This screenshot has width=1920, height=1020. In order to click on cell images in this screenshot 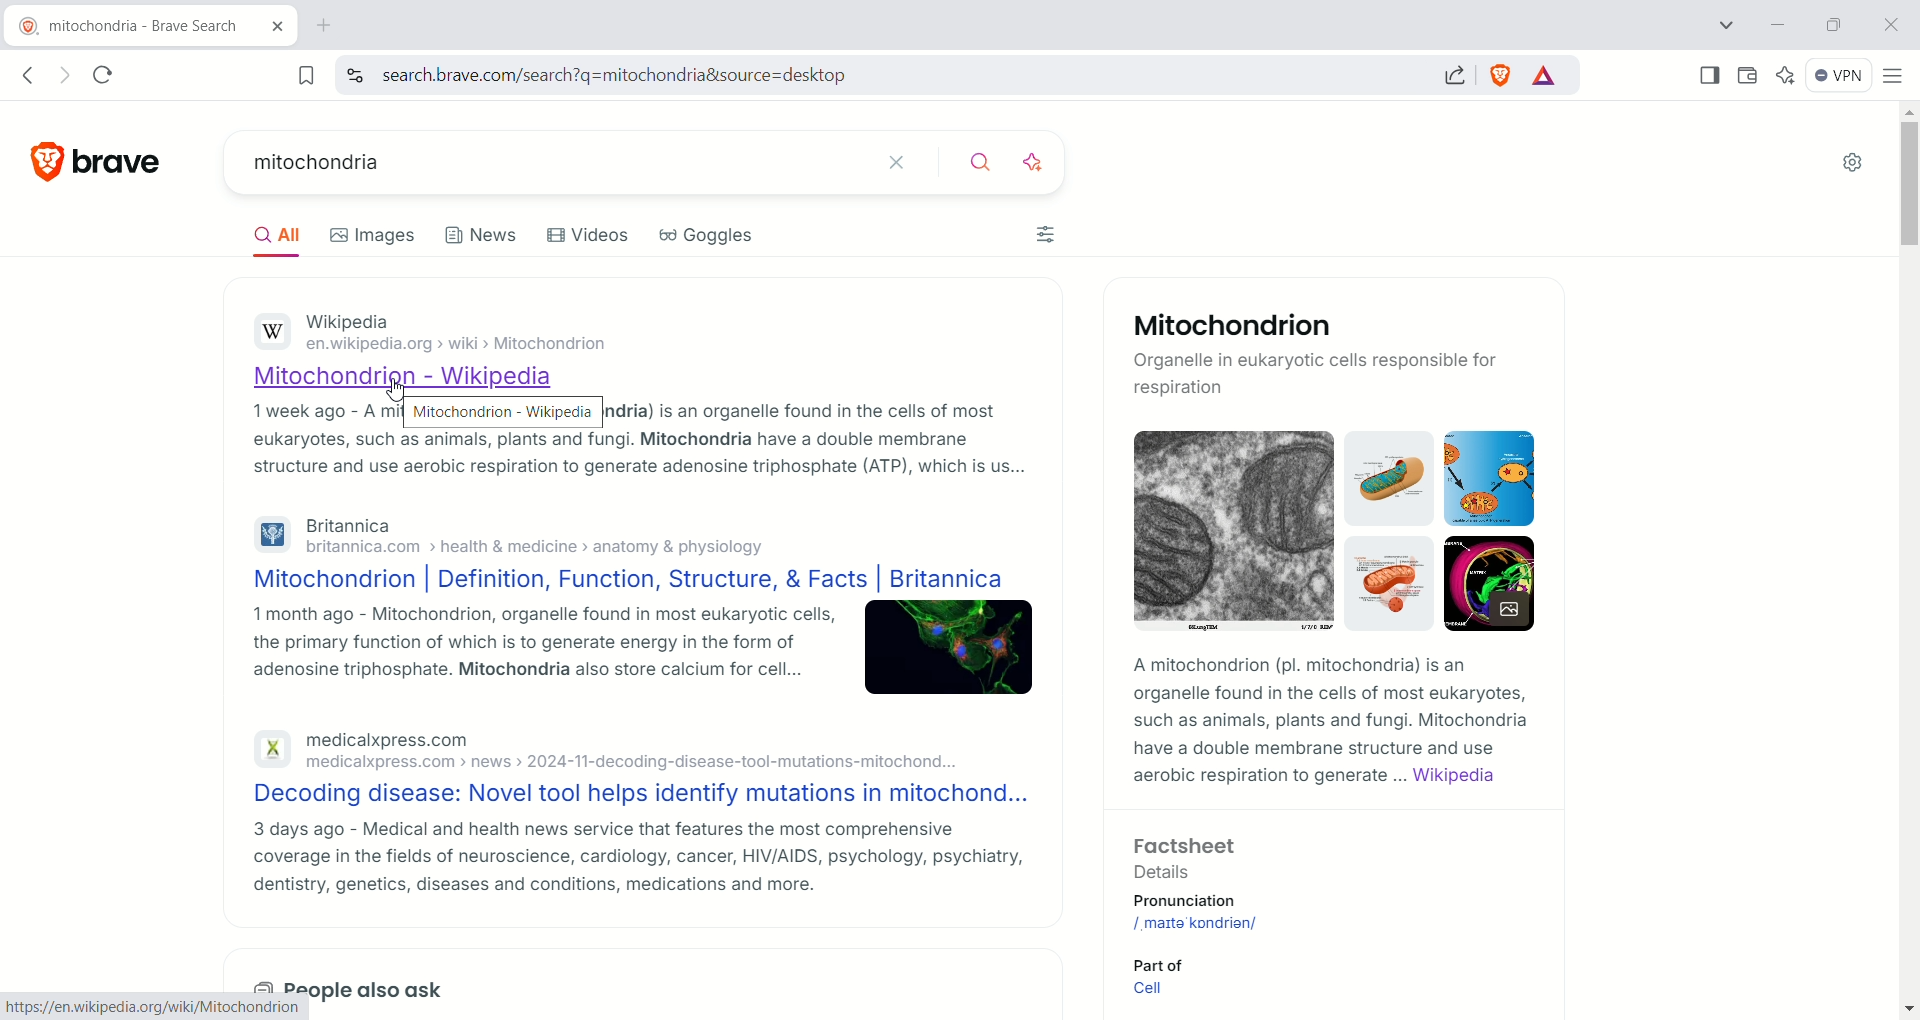, I will do `click(1331, 531)`.